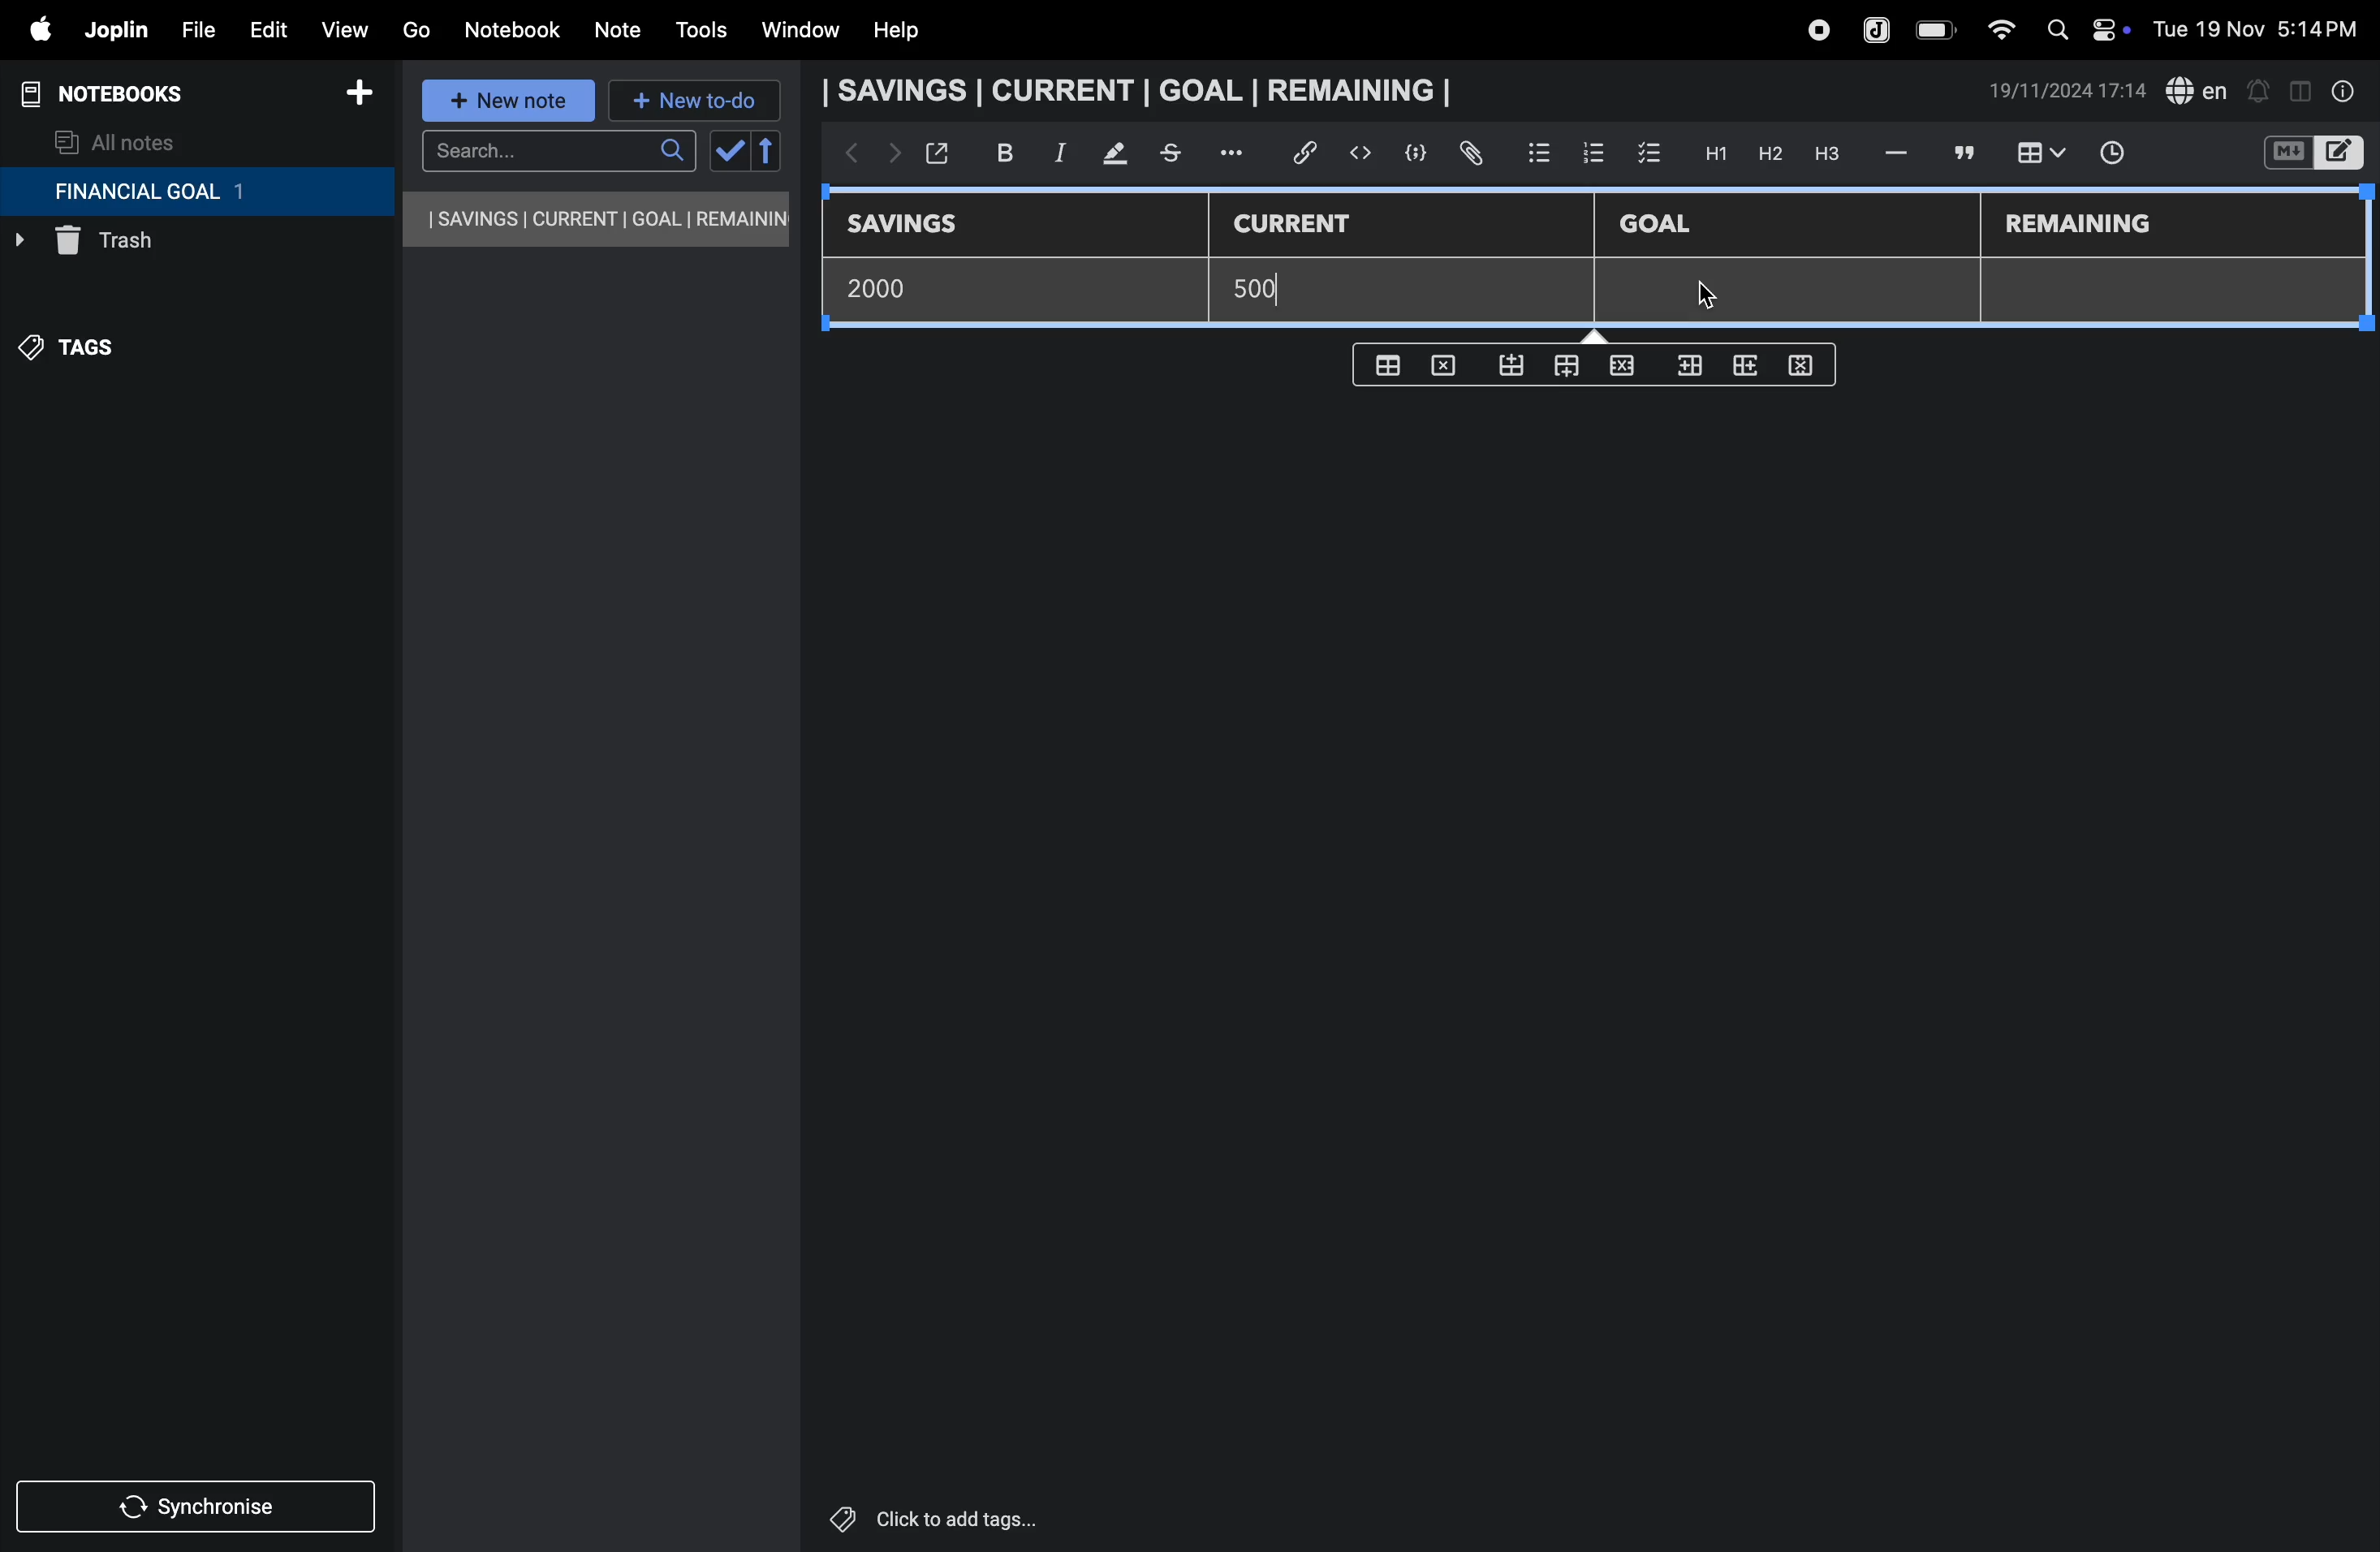  I want to click on delete, so click(1449, 364).